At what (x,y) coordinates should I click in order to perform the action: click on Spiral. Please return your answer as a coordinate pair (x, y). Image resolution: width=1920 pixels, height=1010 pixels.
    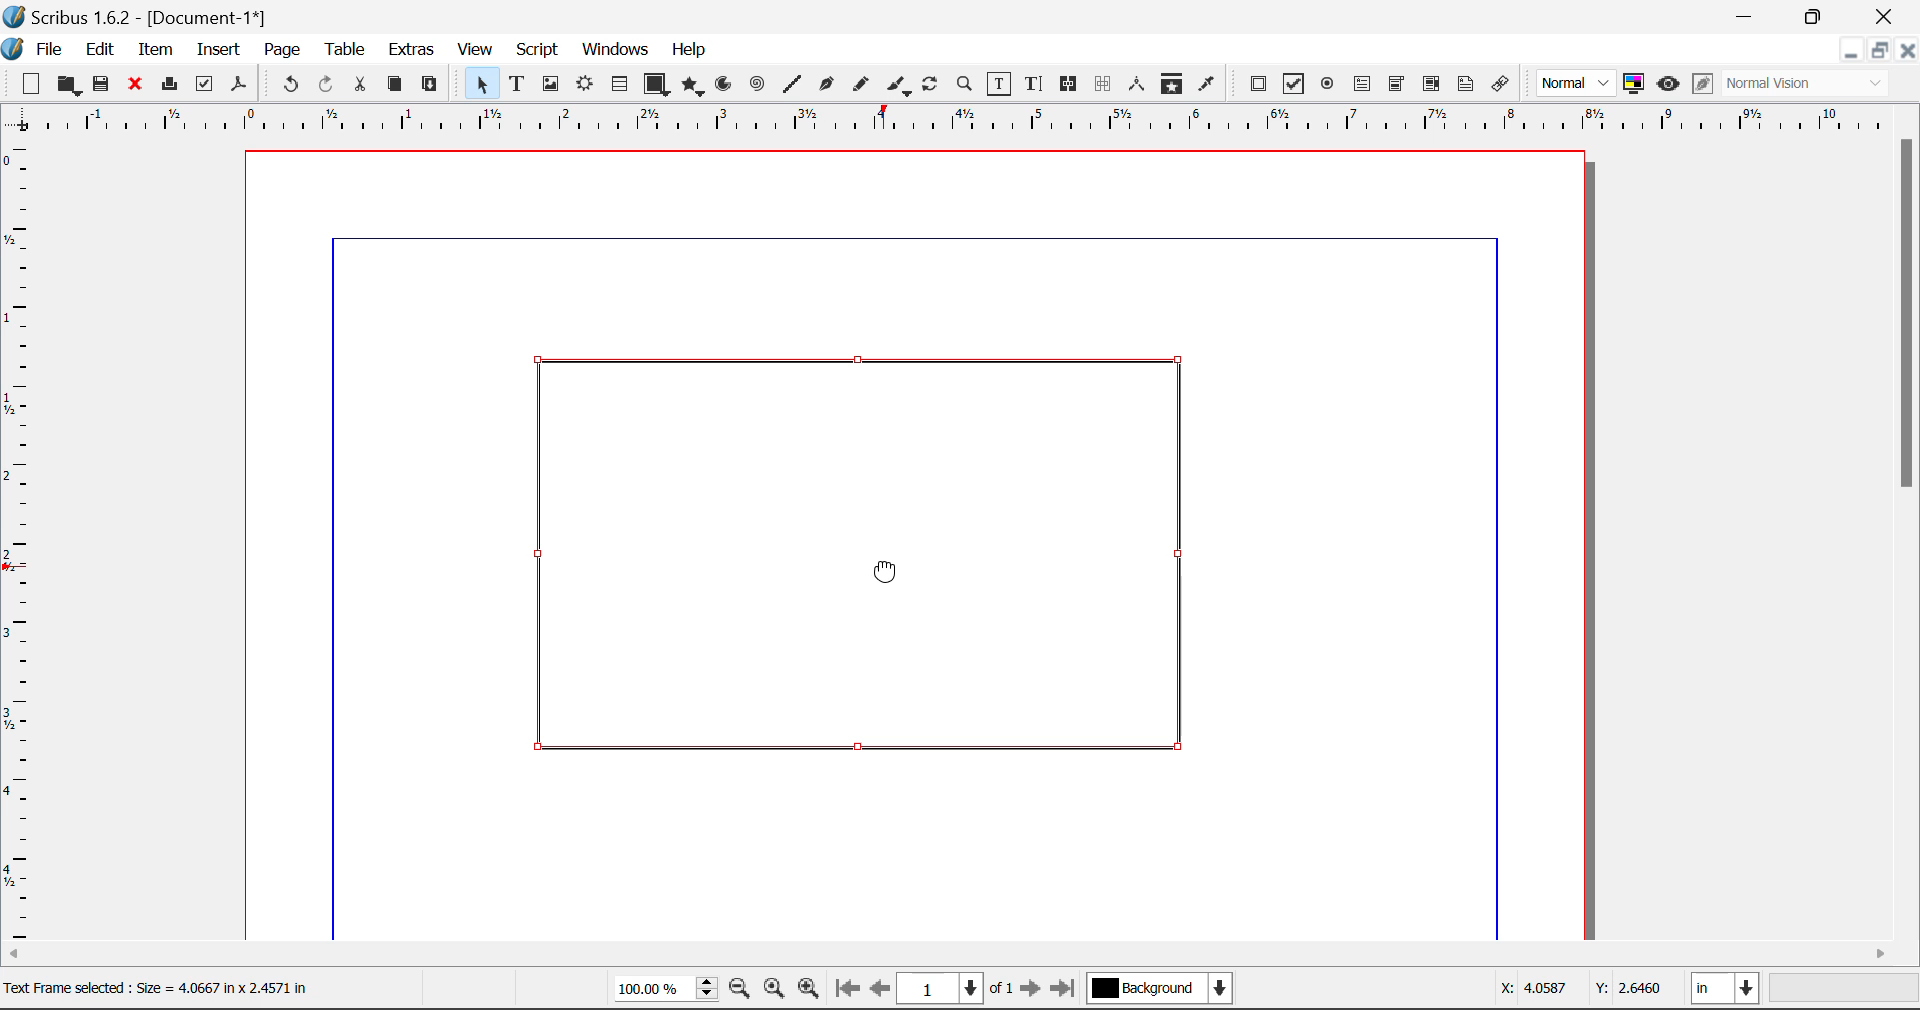
    Looking at the image, I should click on (757, 84).